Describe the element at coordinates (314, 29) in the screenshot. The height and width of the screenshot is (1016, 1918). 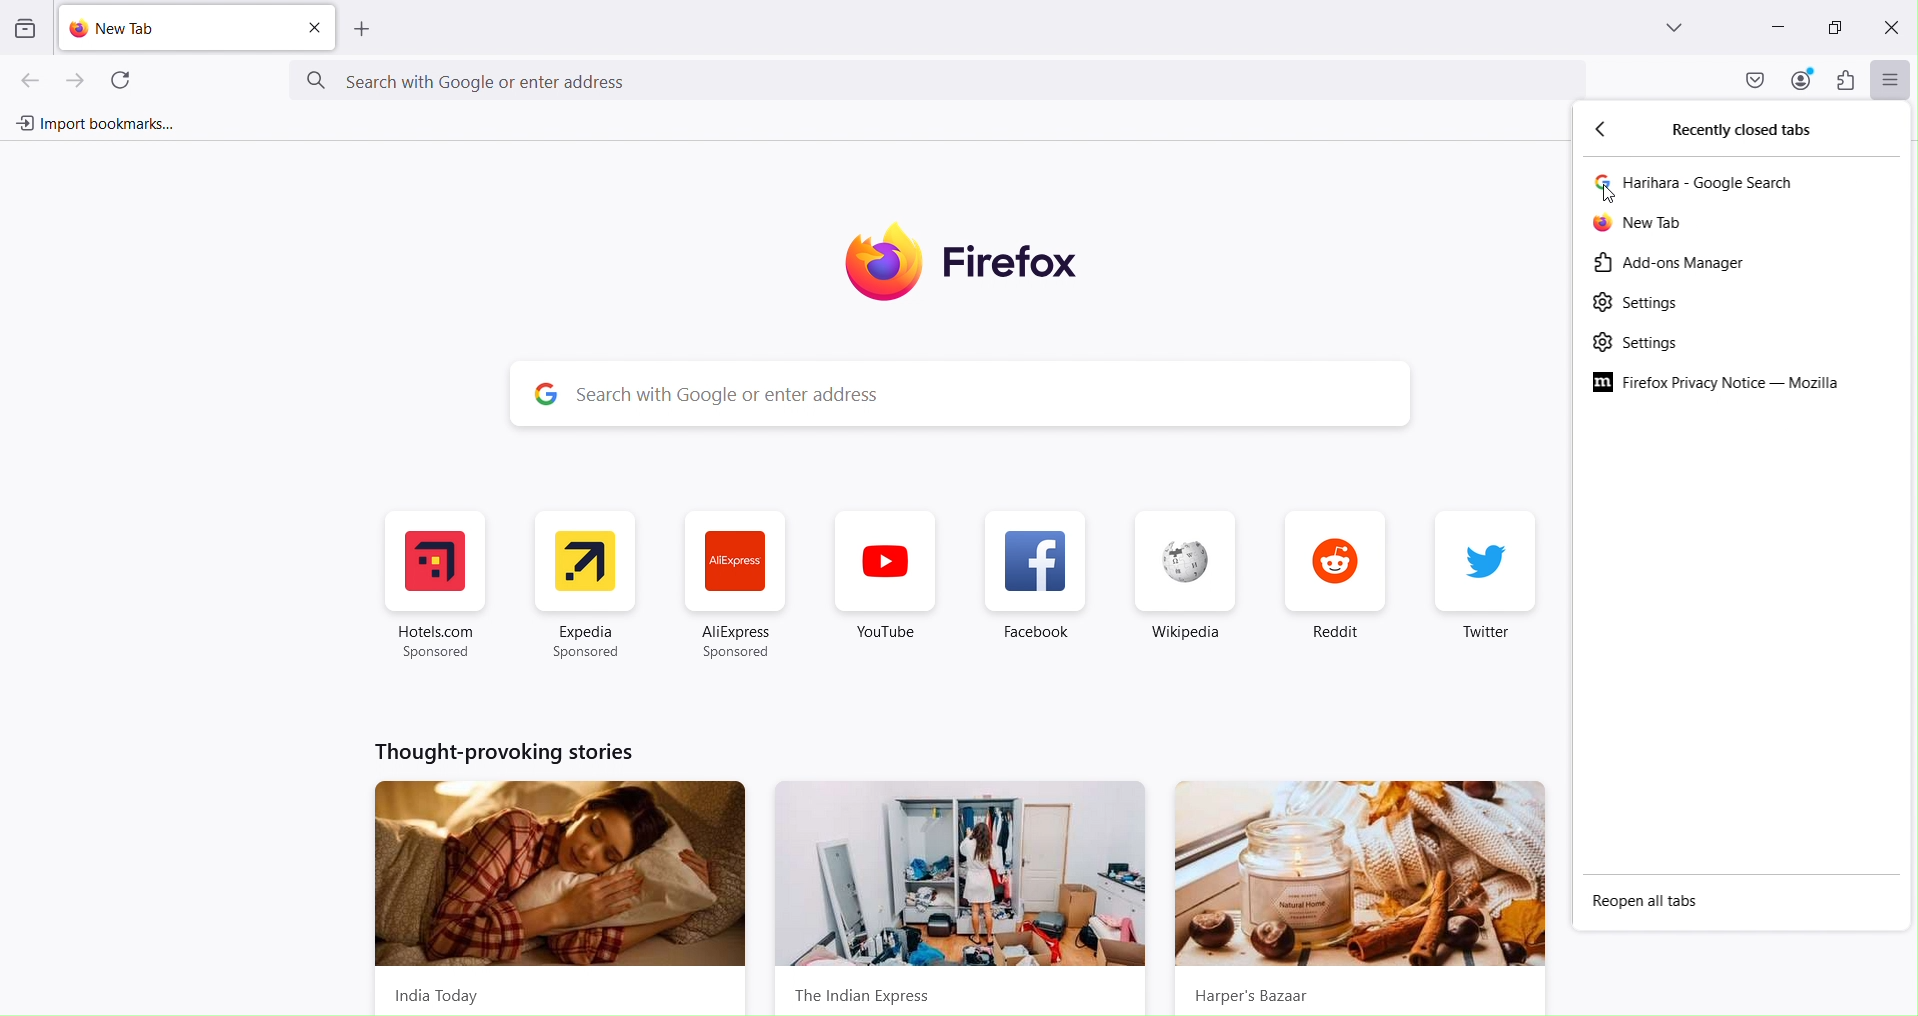
I see `close` at that location.